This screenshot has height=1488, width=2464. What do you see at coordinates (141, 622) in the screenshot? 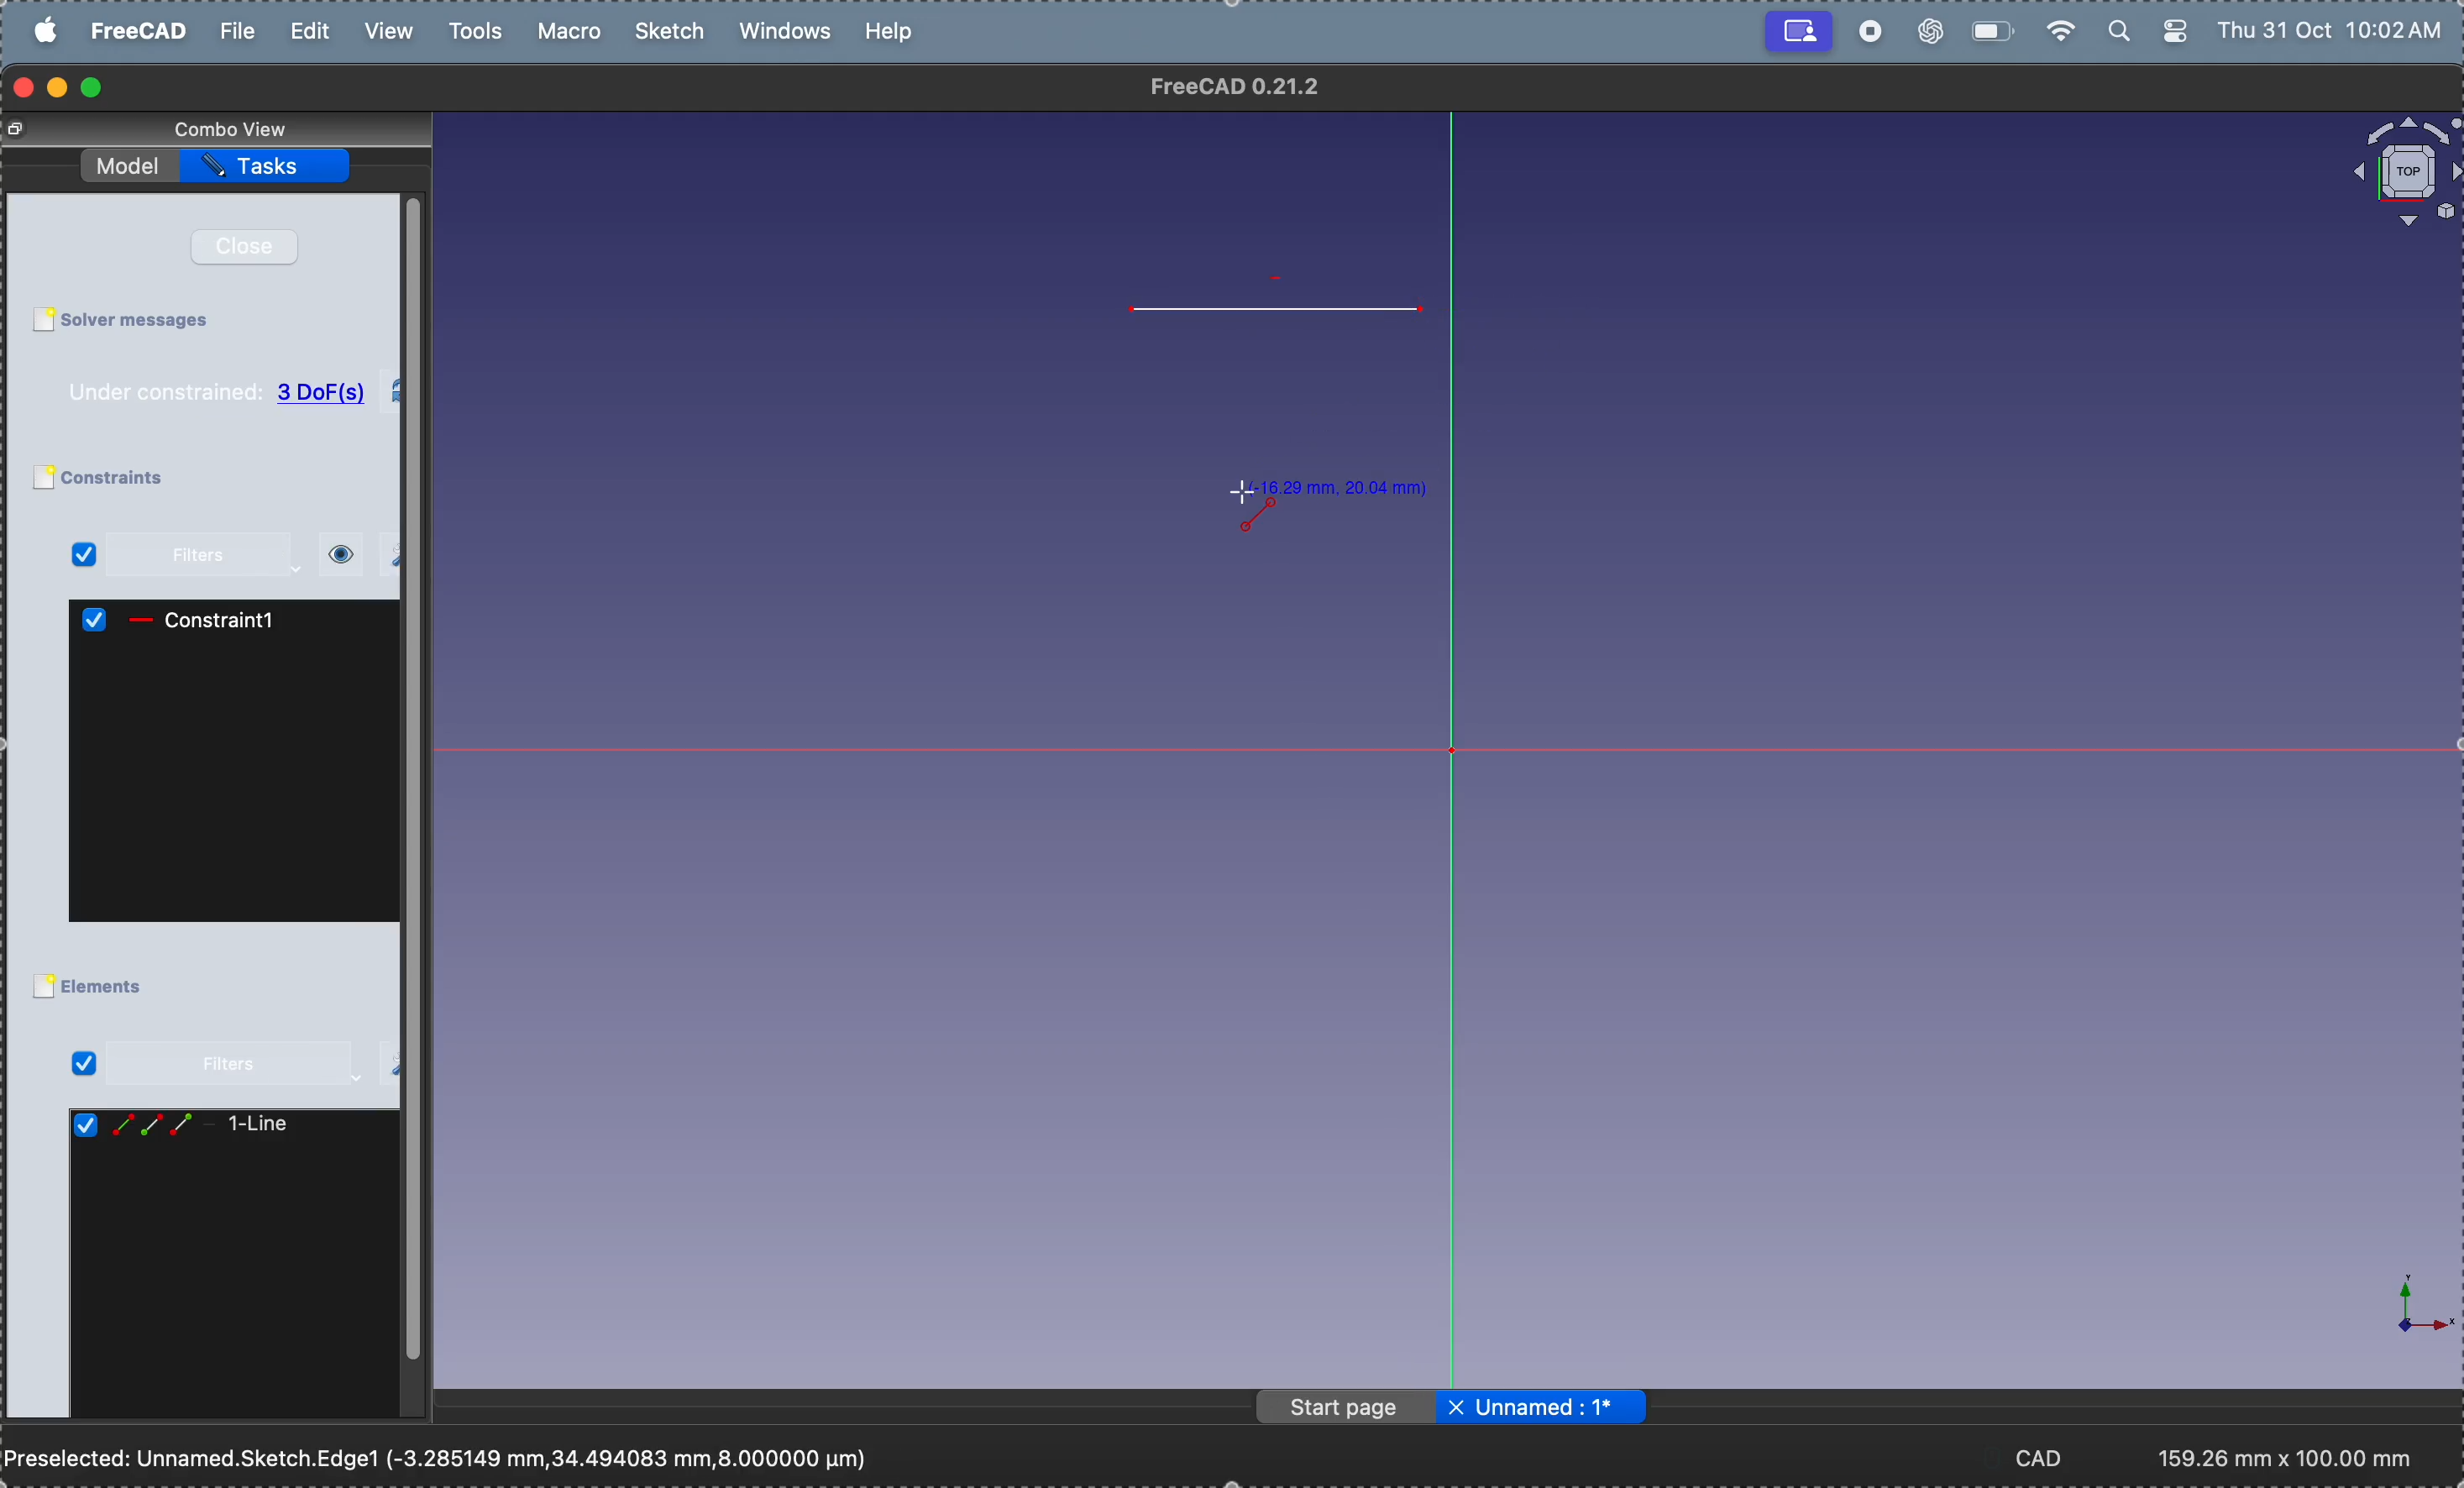
I see `icon` at bounding box center [141, 622].